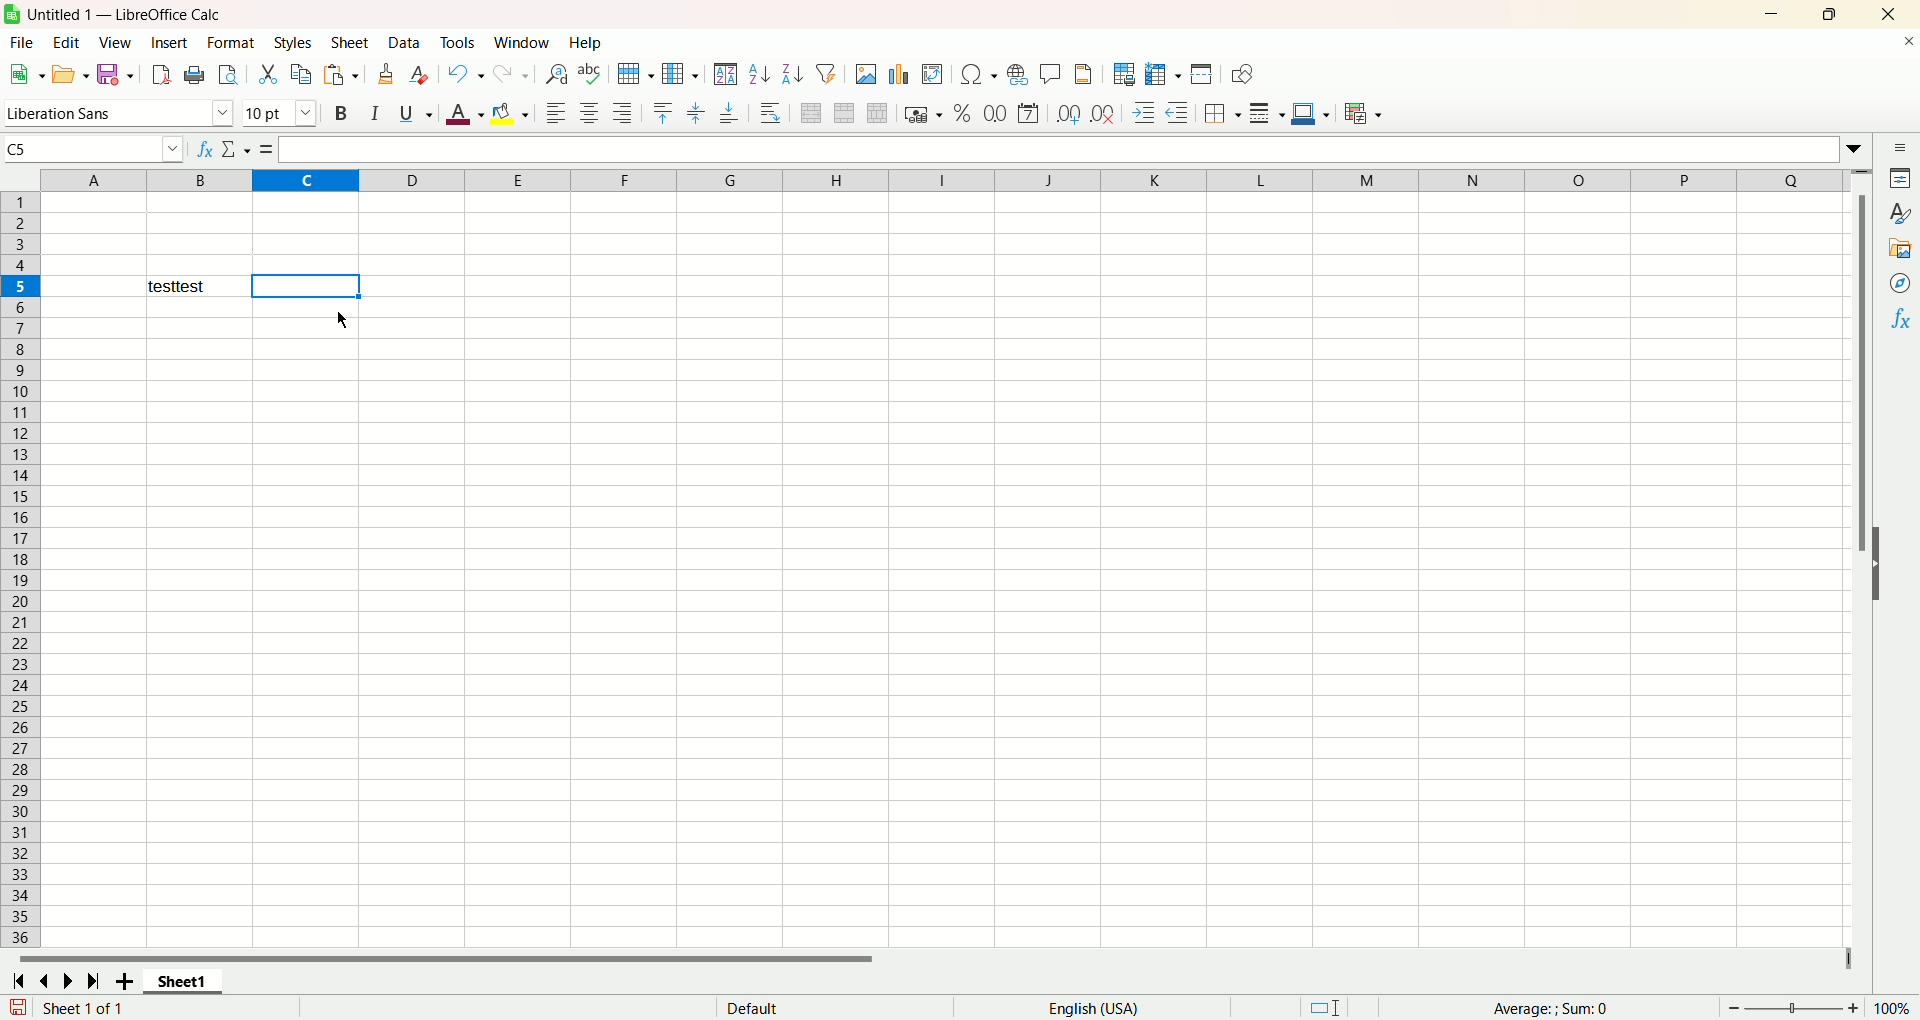  I want to click on autofilter, so click(829, 73).